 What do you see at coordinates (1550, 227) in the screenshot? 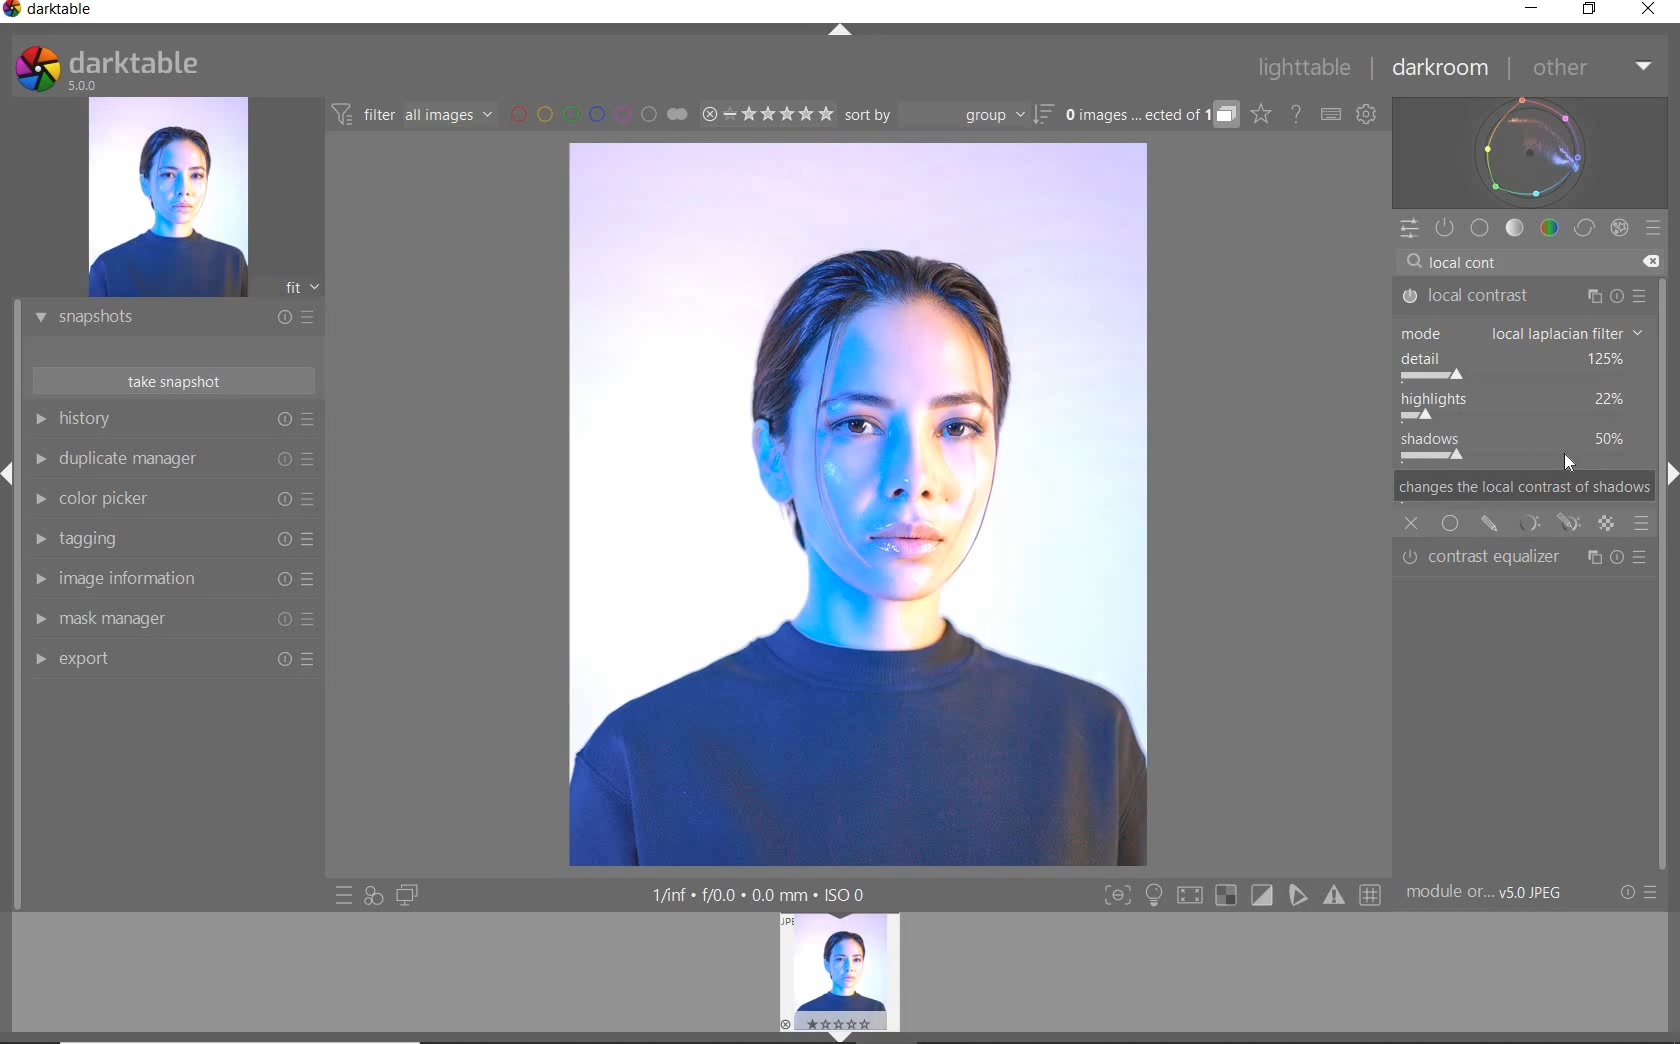
I see `COLOR` at bounding box center [1550, 227].